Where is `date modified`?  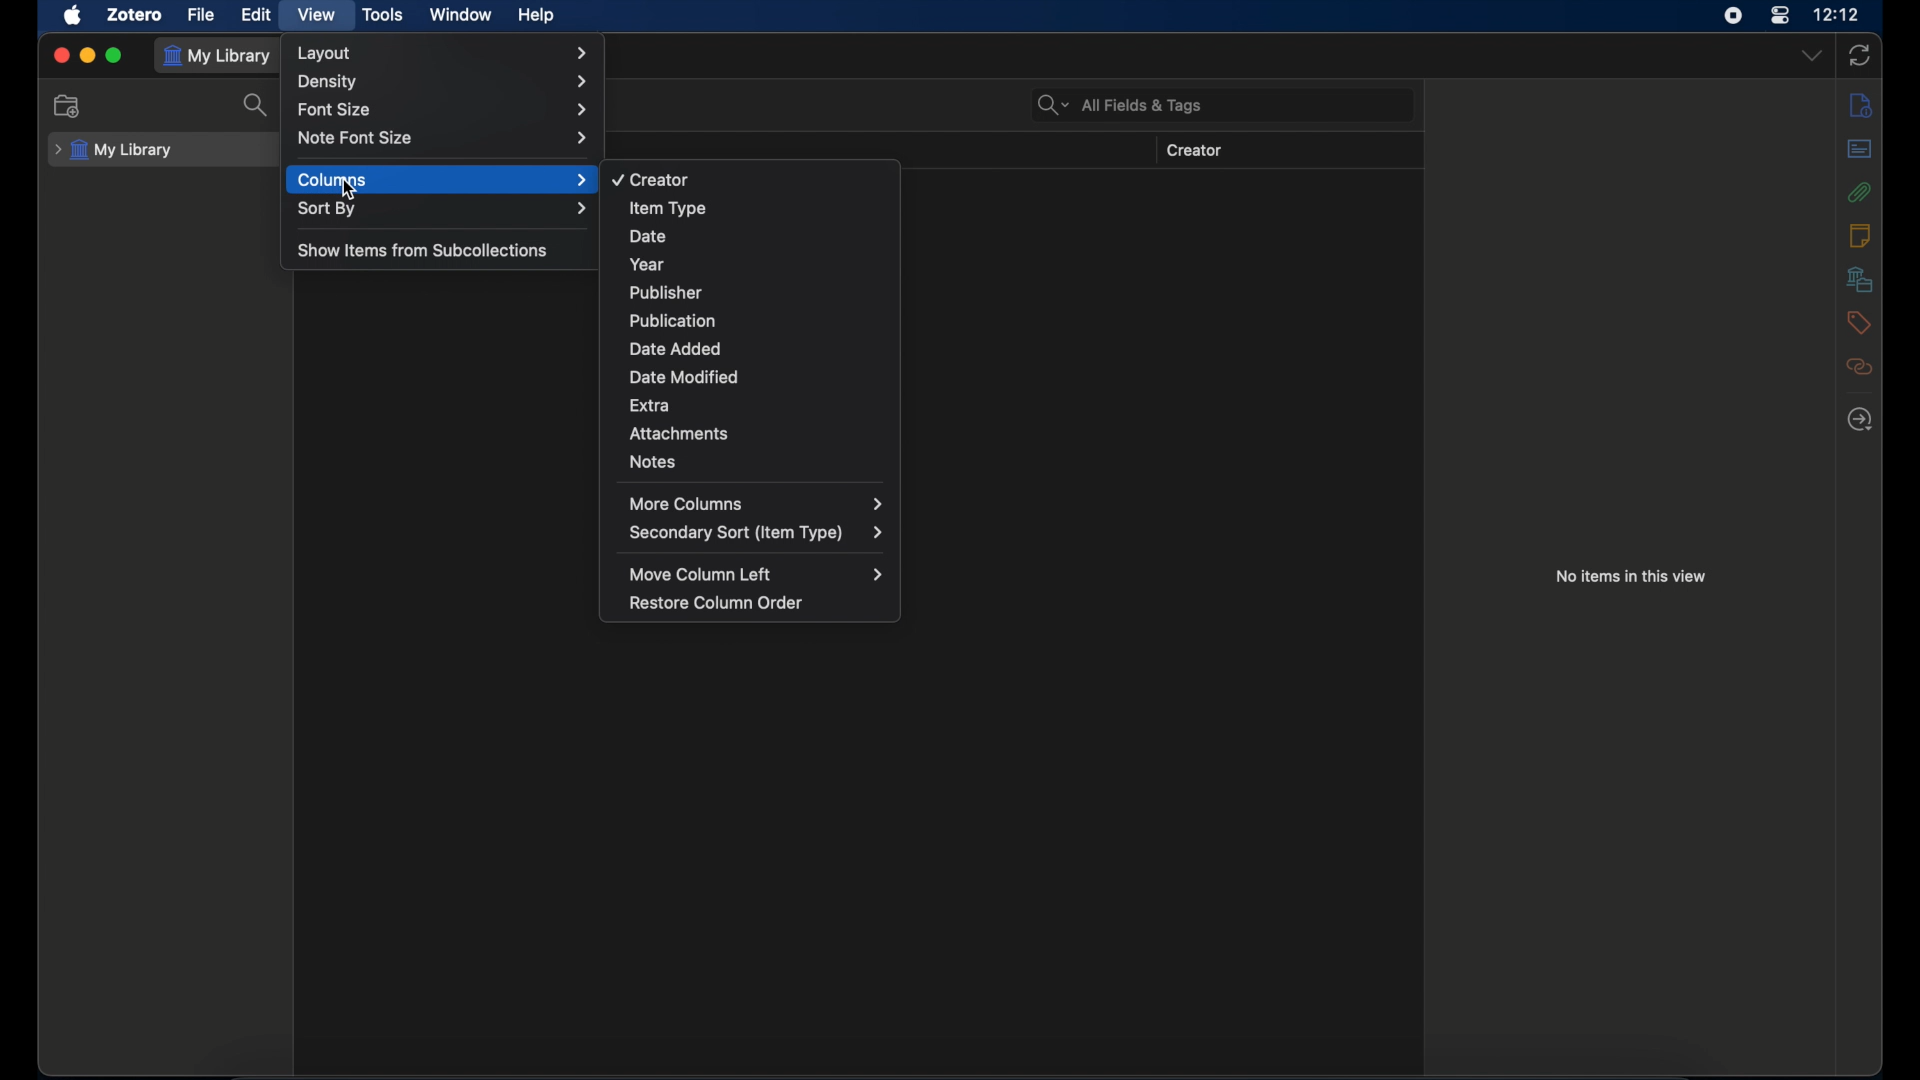 date modified is located at coordinates (686, 377).